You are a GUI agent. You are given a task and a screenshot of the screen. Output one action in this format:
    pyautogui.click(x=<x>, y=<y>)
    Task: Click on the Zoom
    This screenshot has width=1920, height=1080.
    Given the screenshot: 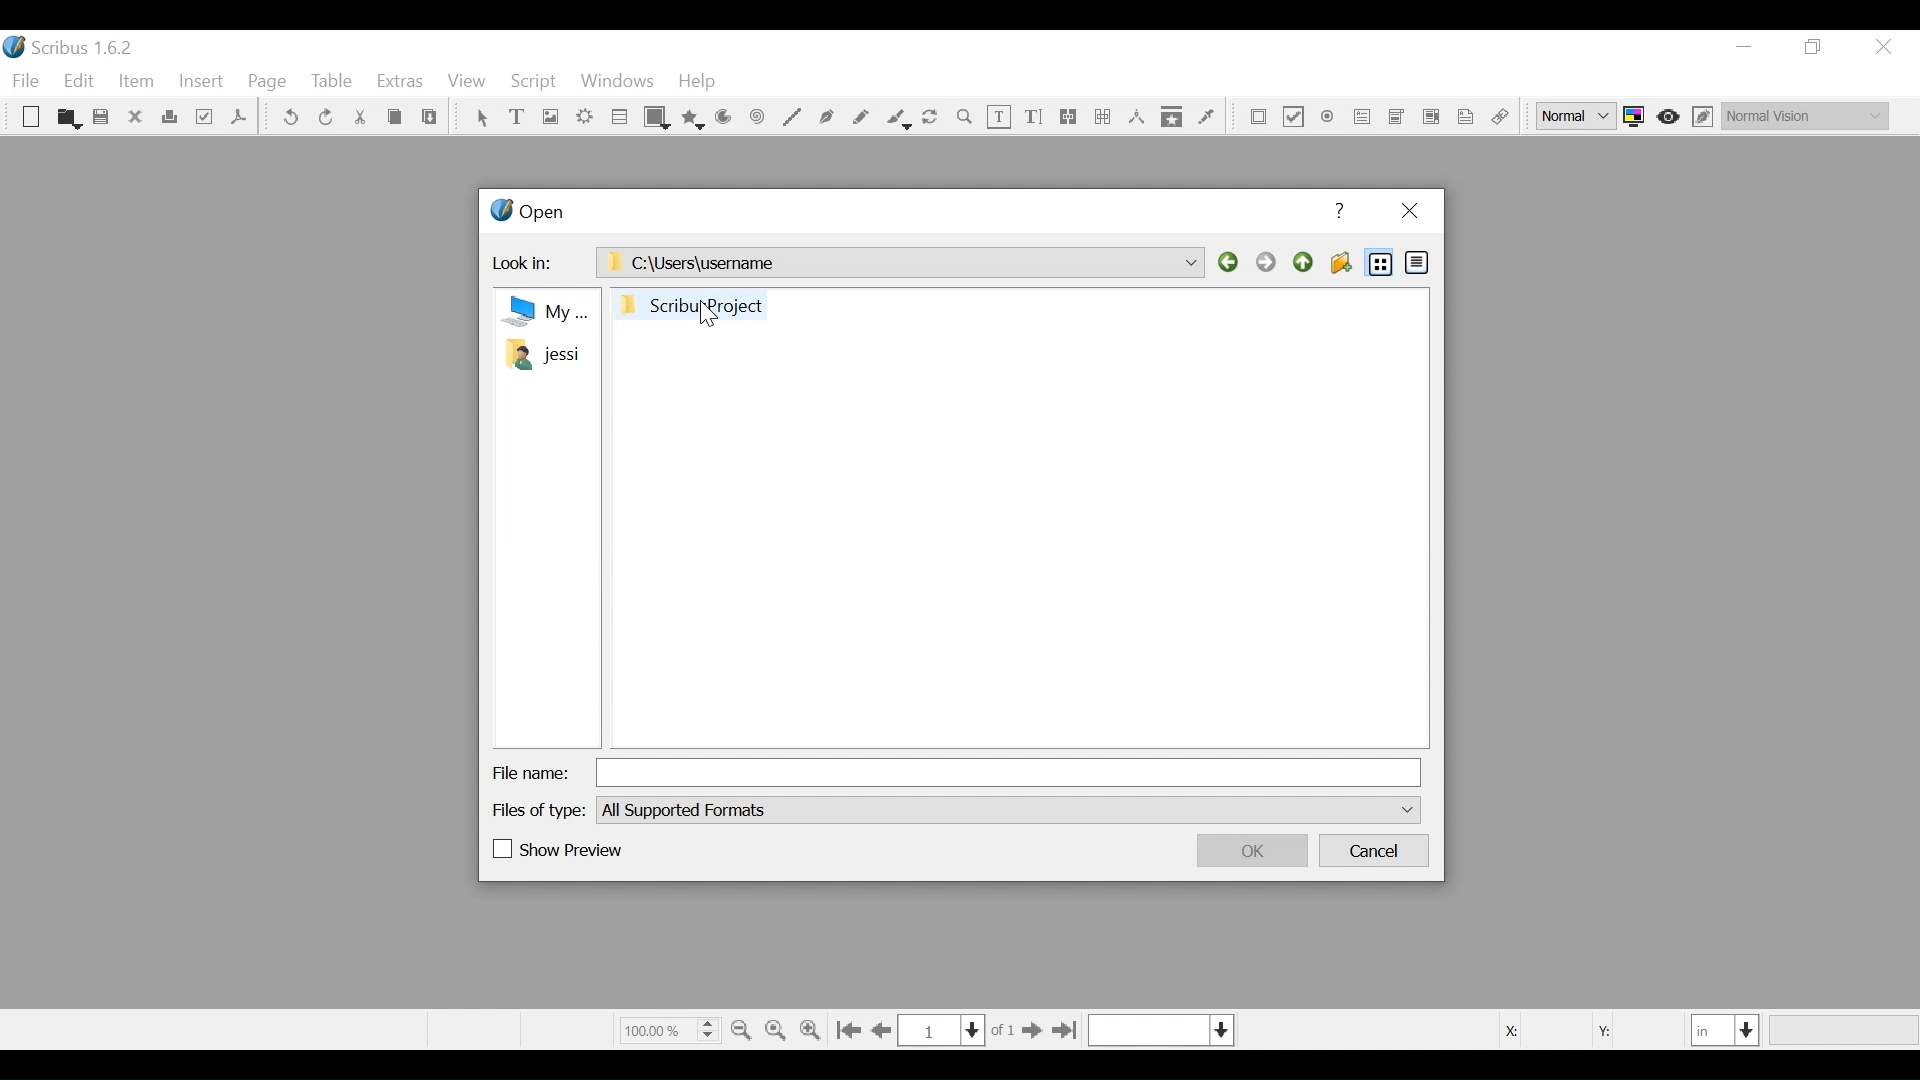 What is the action you would take?
    pyautogui.click(x=965, y=118)
    